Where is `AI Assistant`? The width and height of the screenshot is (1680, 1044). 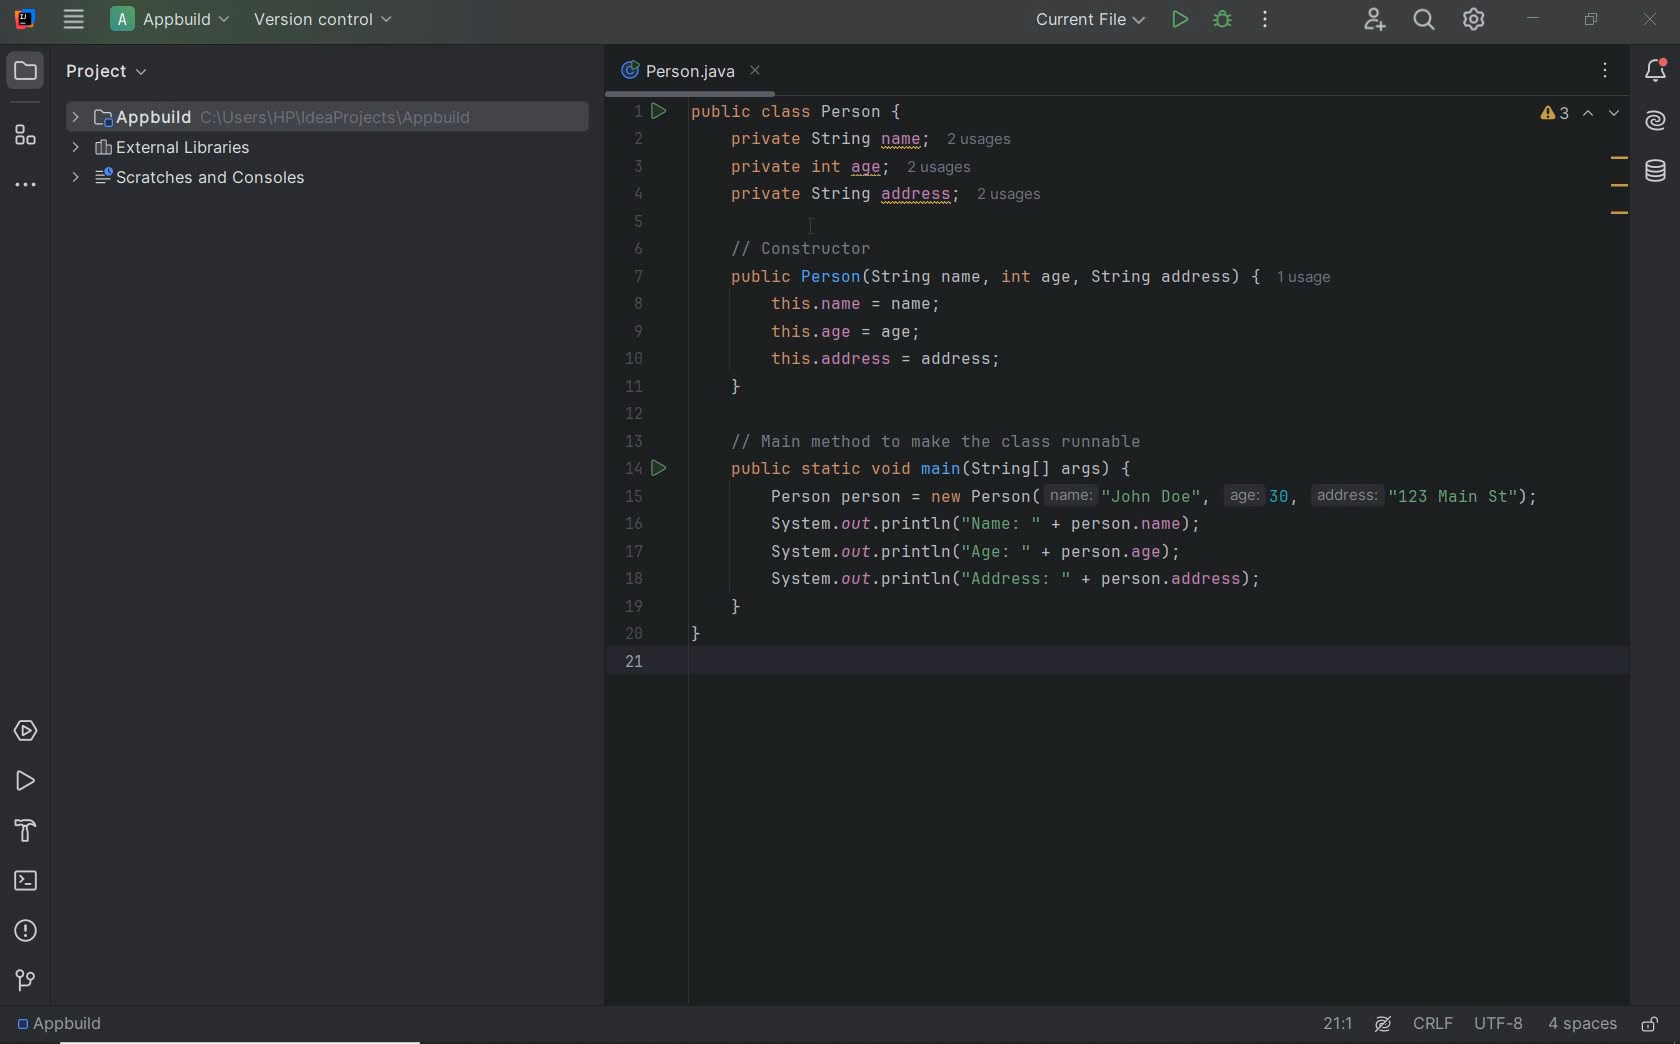 AI Assistant is located at coordinates (1382, 1025).